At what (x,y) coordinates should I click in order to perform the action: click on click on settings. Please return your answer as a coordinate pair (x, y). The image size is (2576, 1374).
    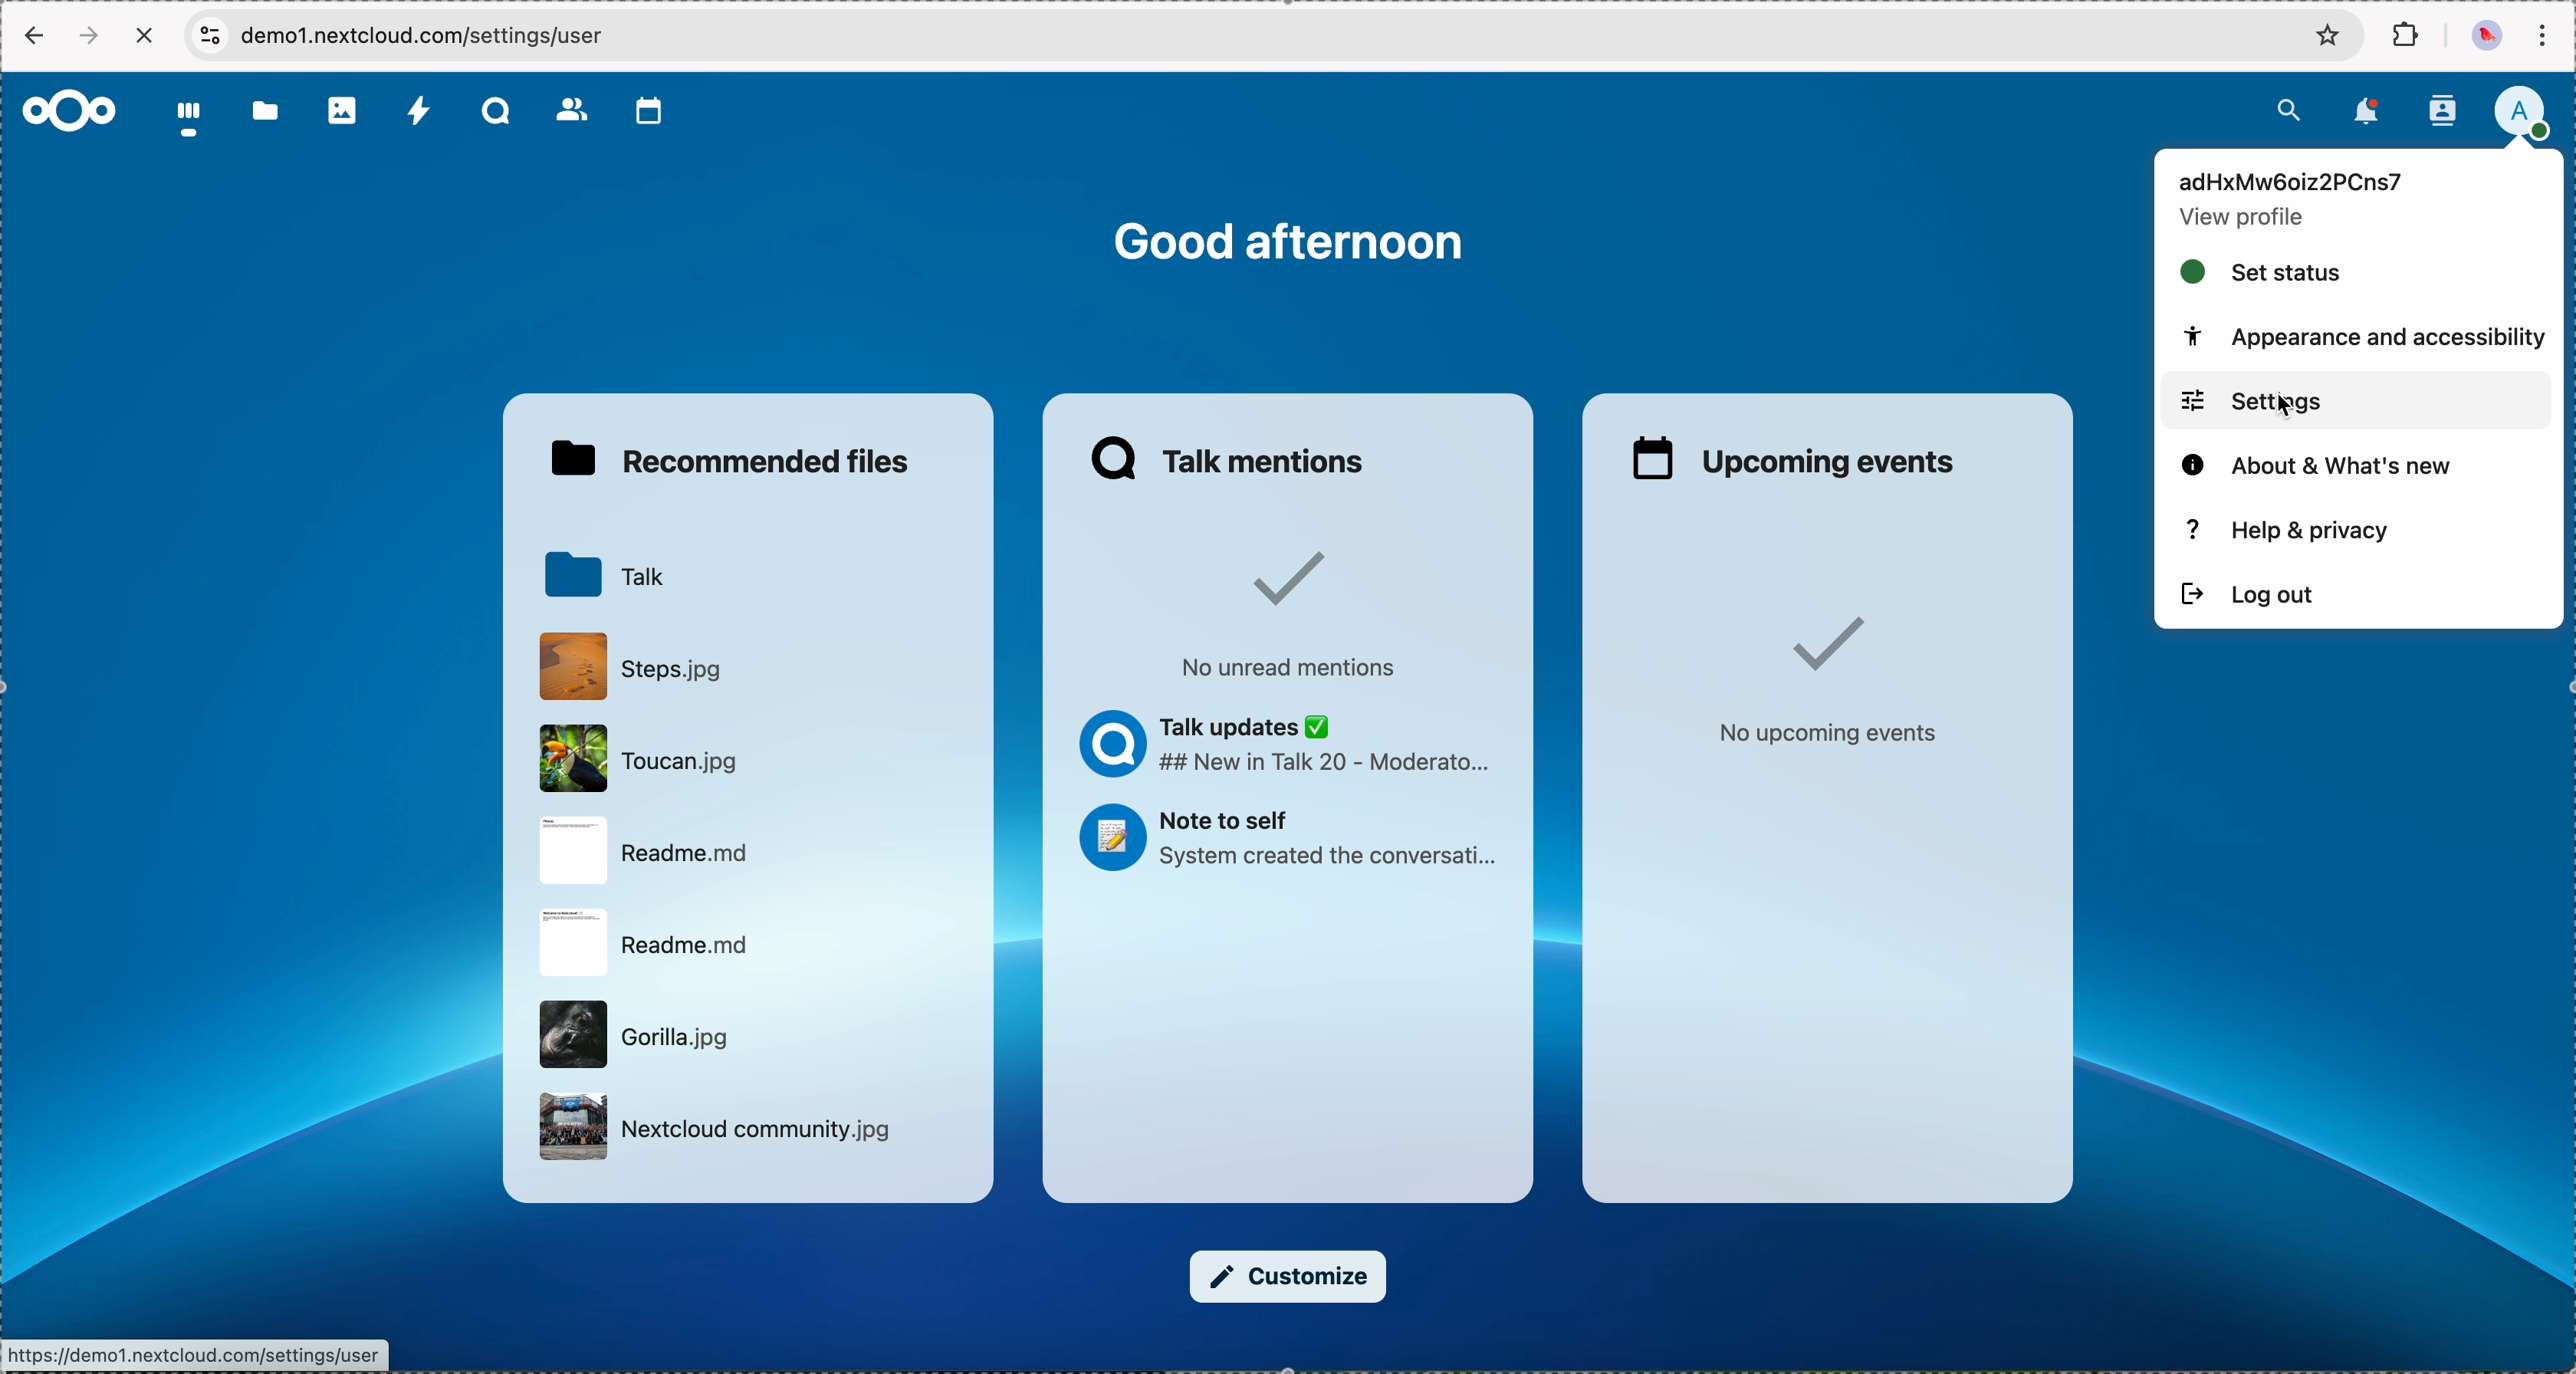
    Looking at the image, I should click on (2354, 399).